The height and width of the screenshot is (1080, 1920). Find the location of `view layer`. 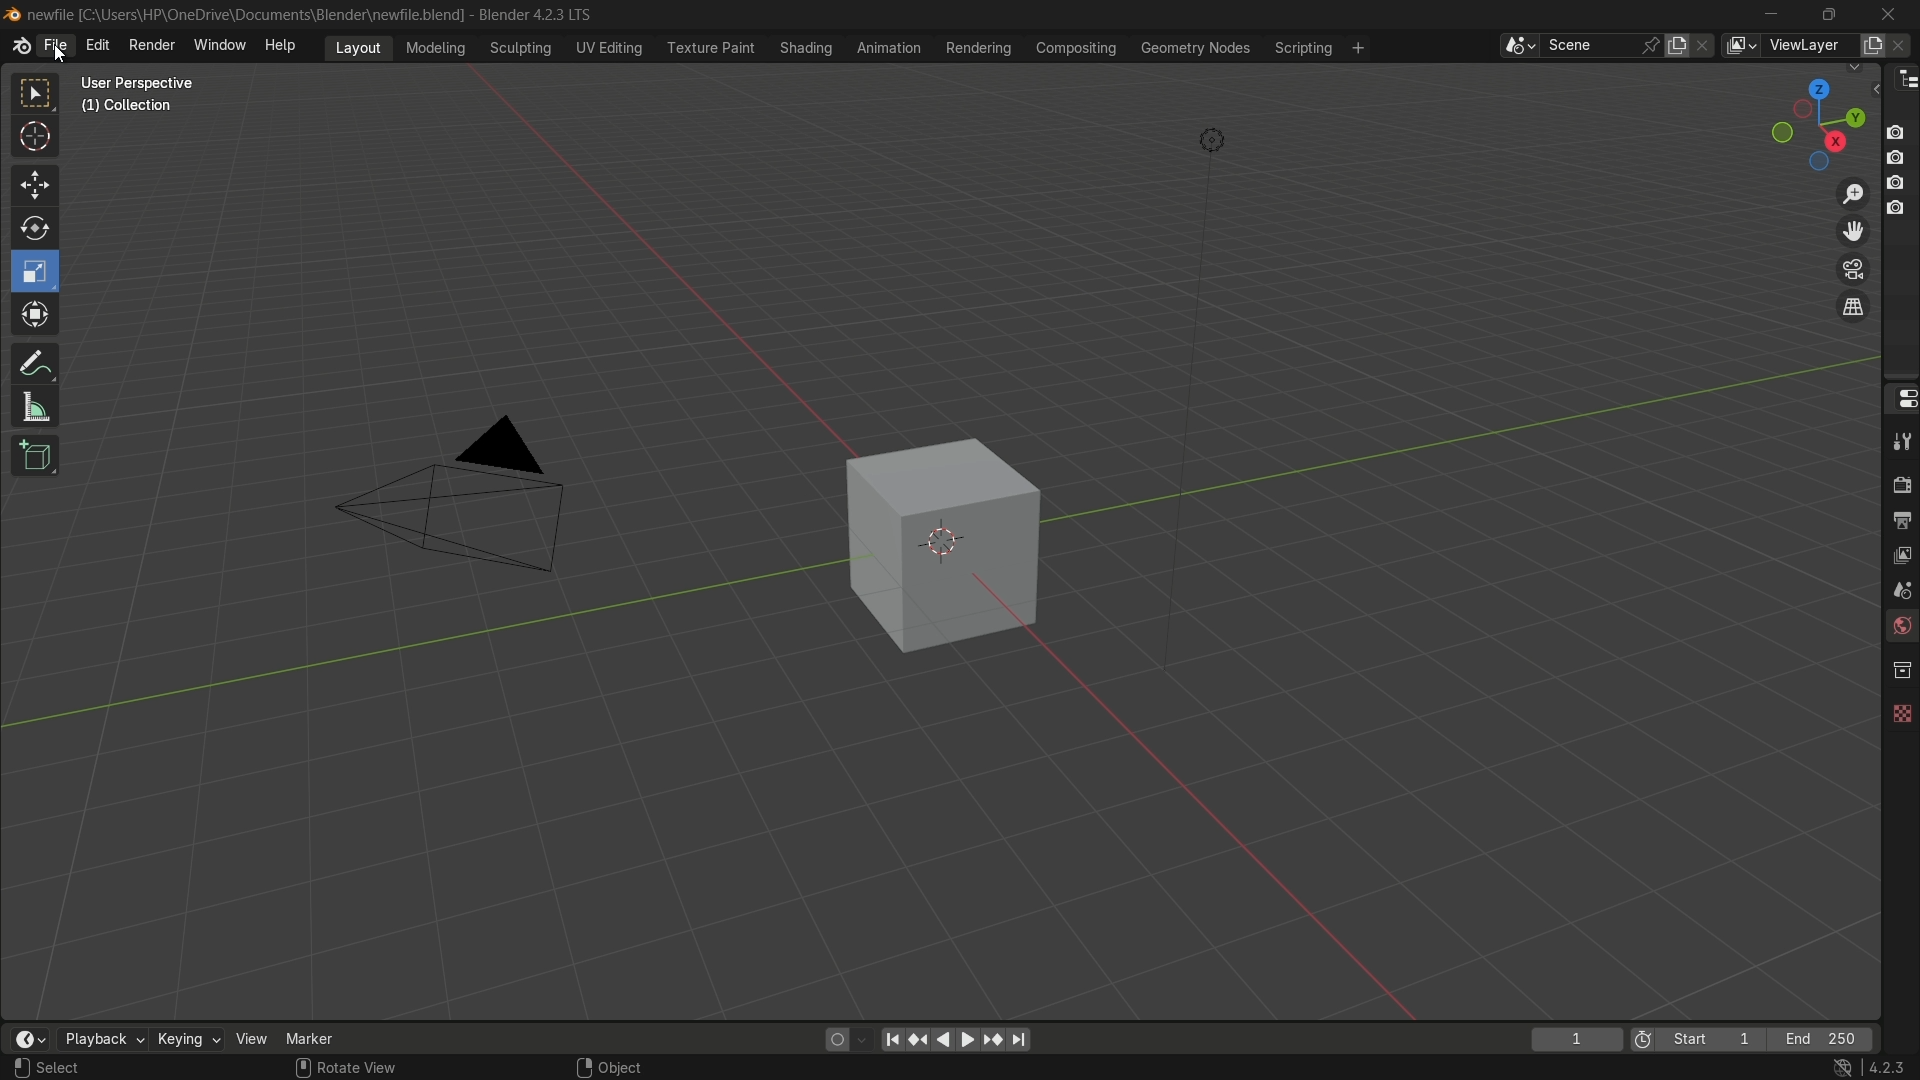

view layer is located at coordinates (1740, 45).